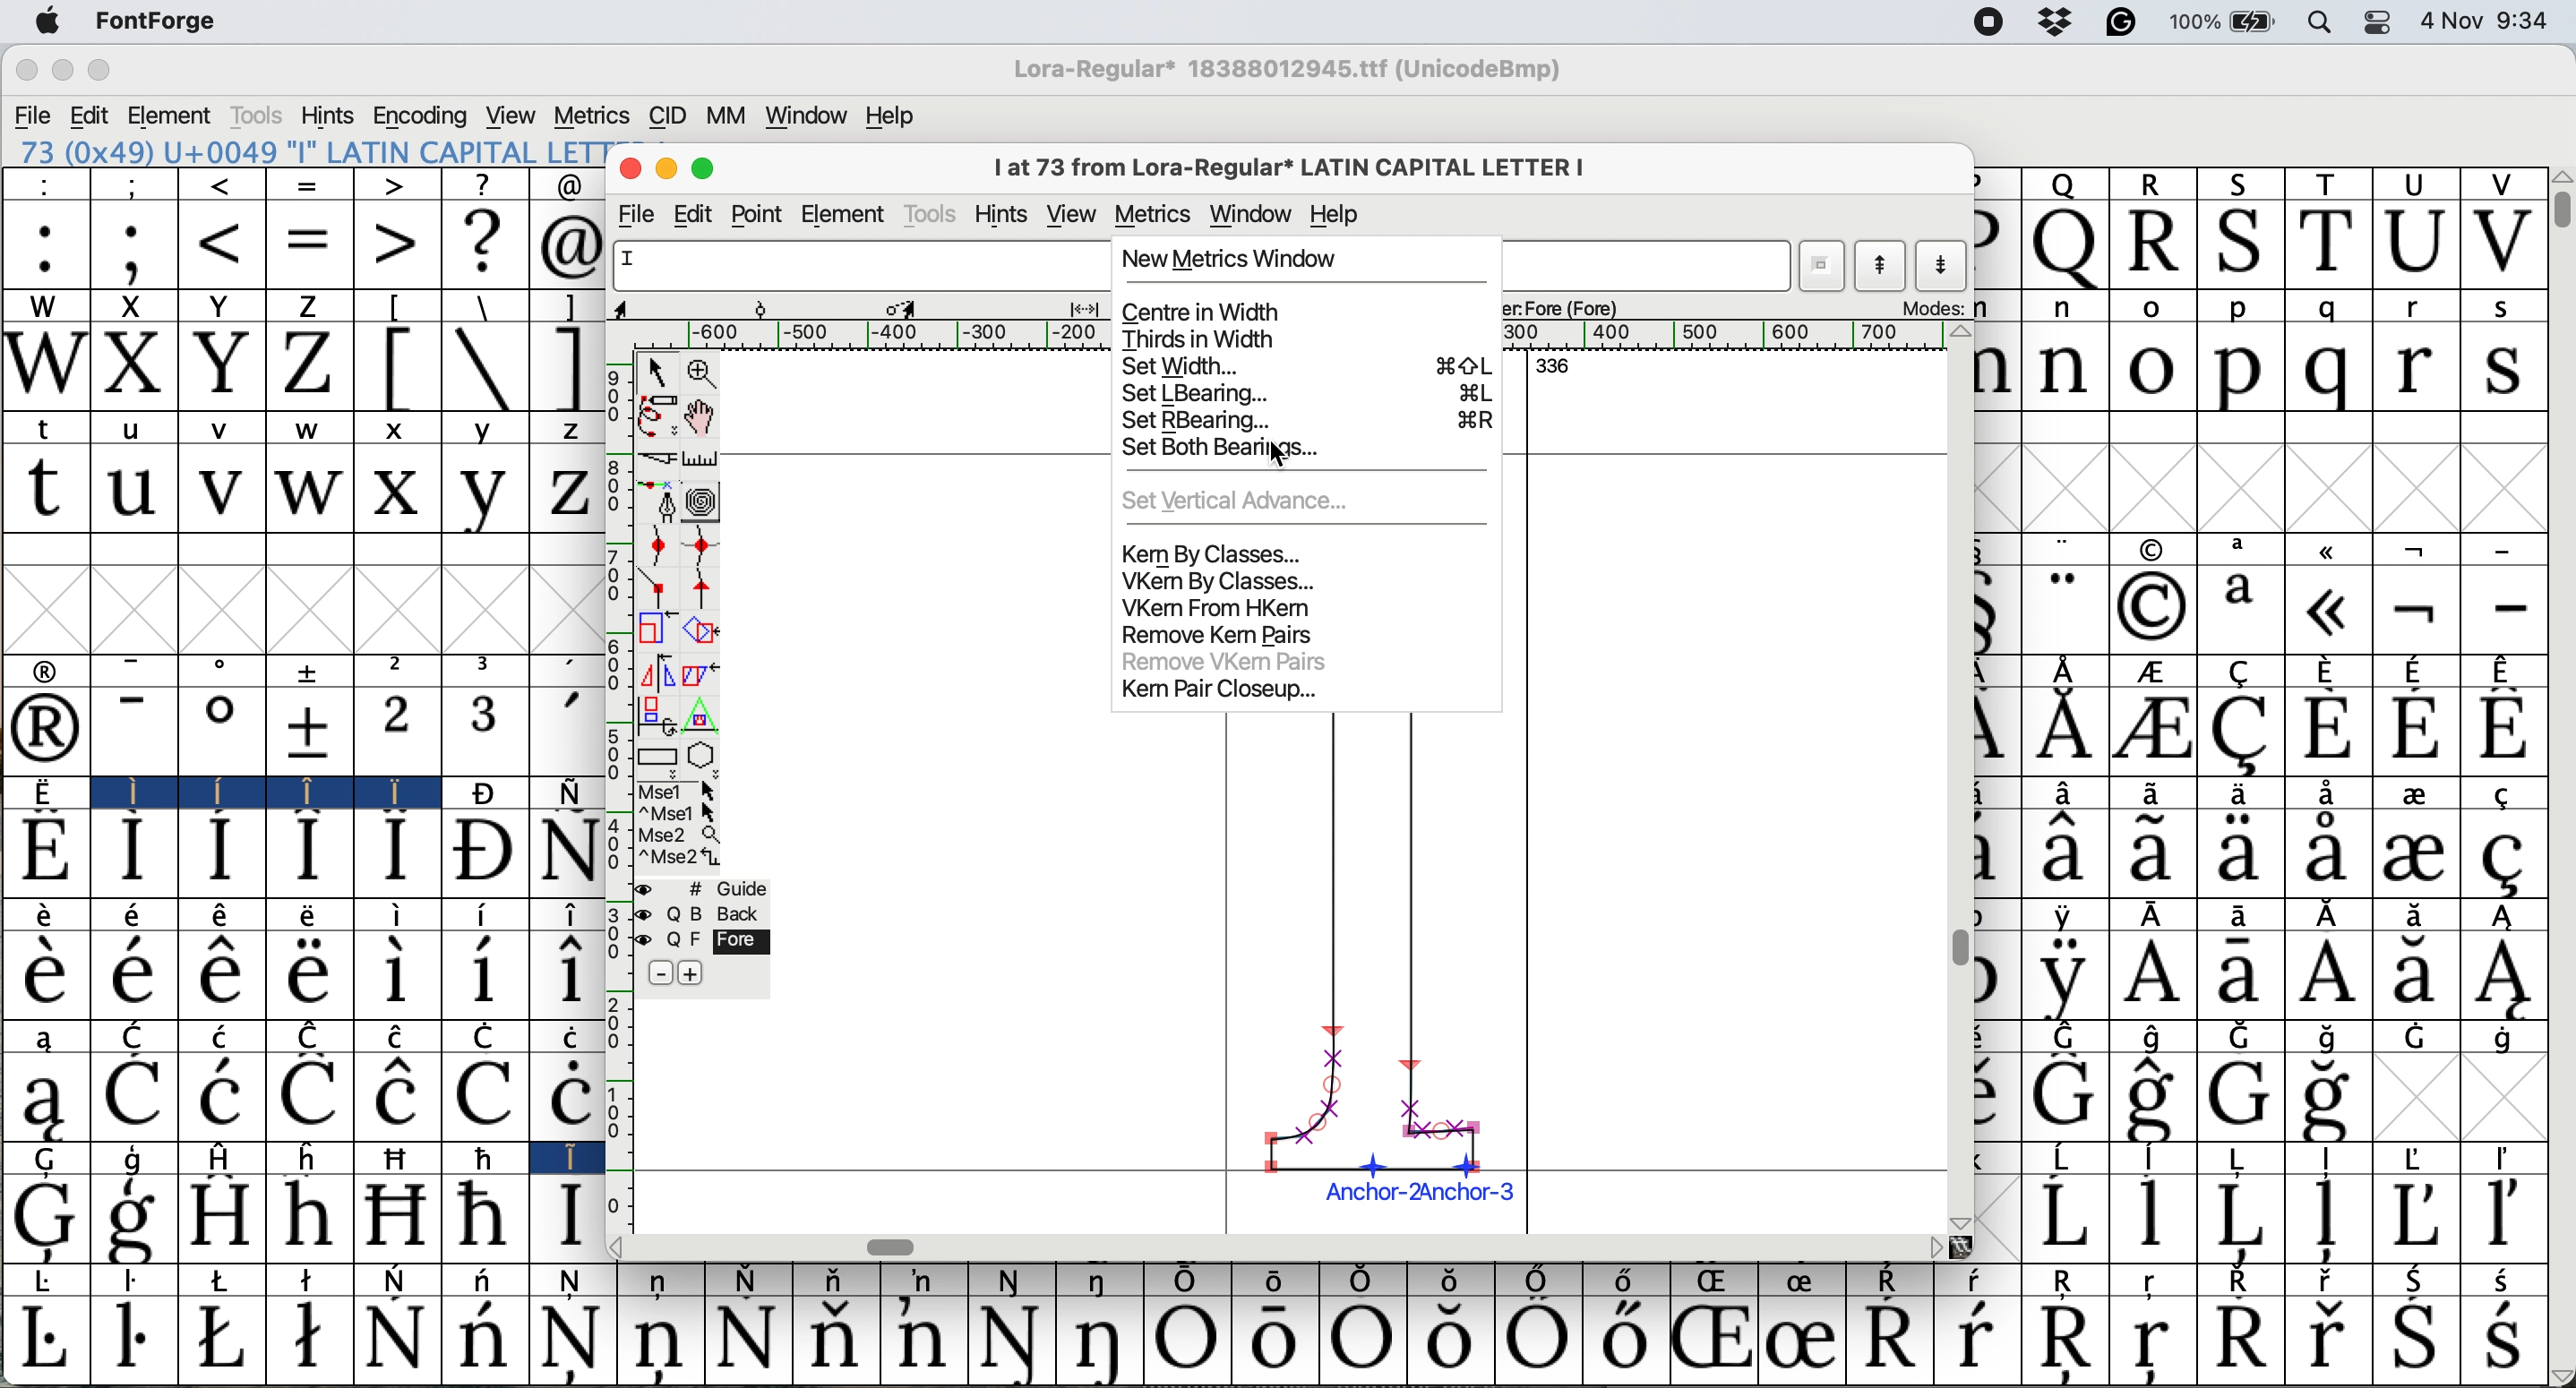 The width and height of the screenshot is (2576, 1388). Describe the element at coordinates (749, 1340) in the screenshot. I see `Symbol` at that location.